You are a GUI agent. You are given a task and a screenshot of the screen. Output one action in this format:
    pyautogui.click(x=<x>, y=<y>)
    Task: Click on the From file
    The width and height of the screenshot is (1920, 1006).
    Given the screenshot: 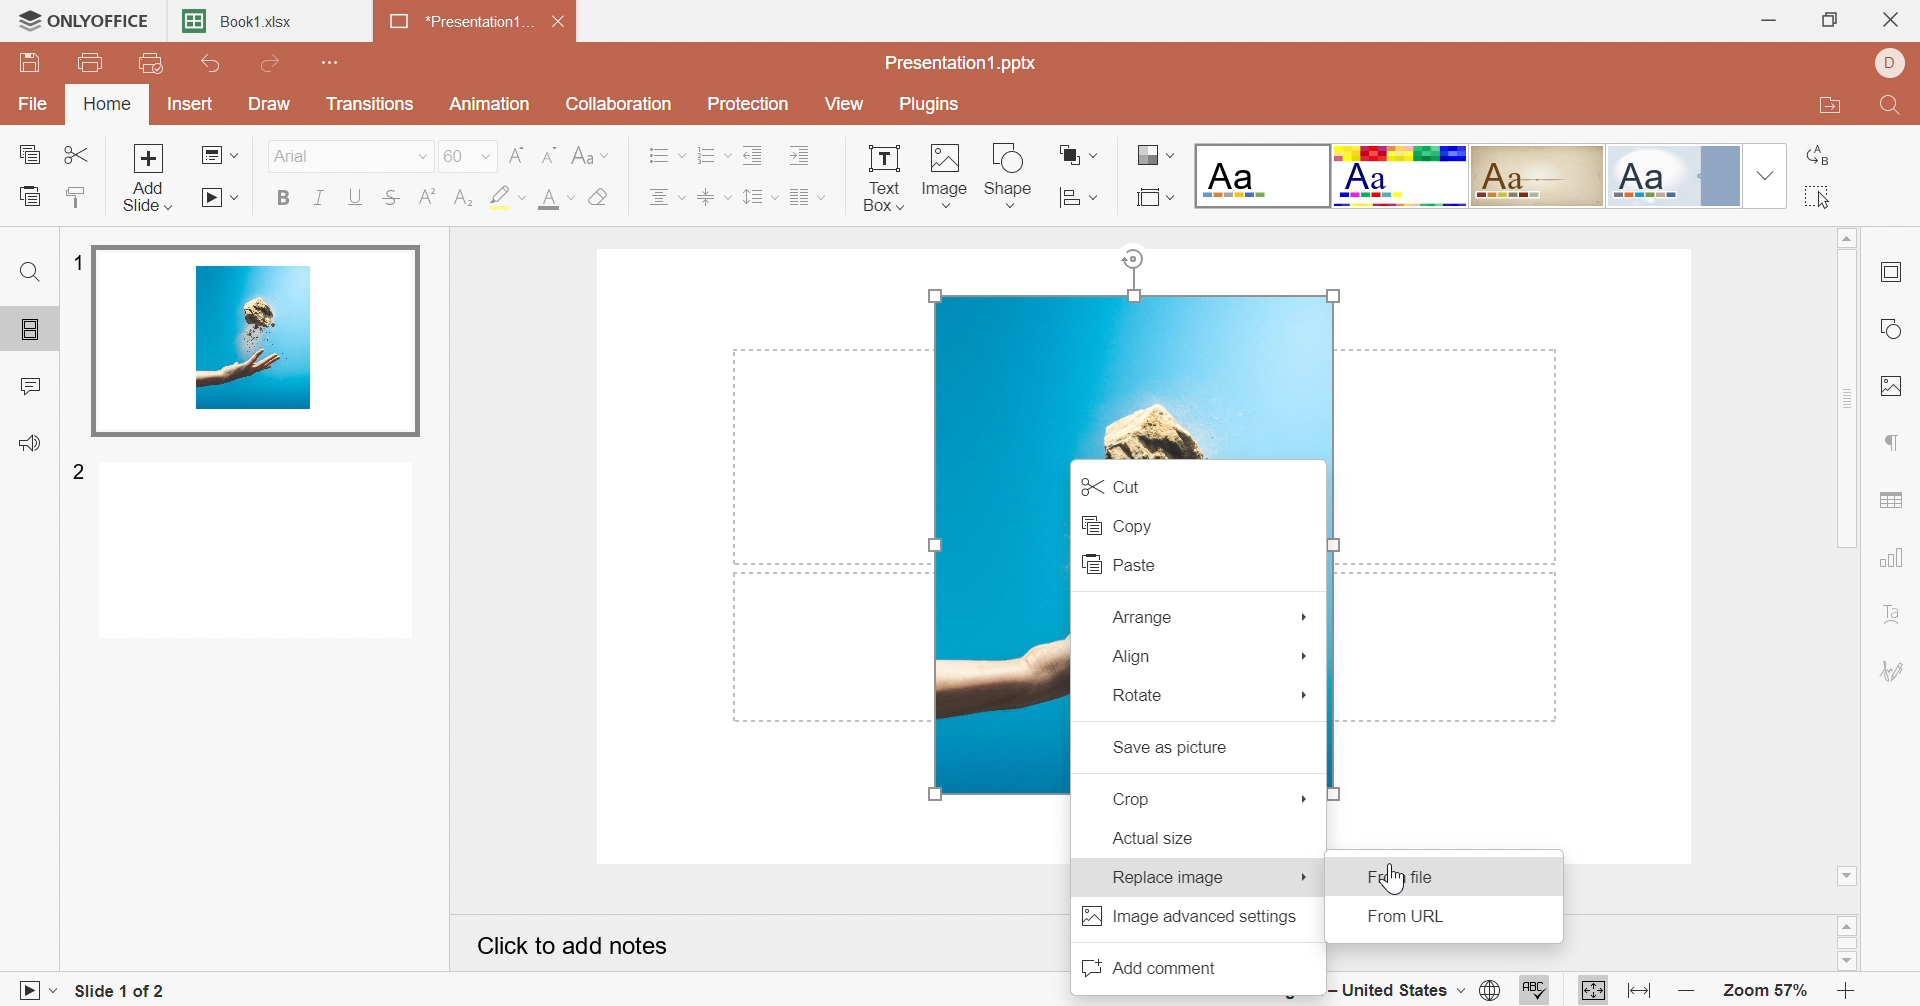 What is the action you would take?
    pyautogui.click(x=1399, y=879)
    